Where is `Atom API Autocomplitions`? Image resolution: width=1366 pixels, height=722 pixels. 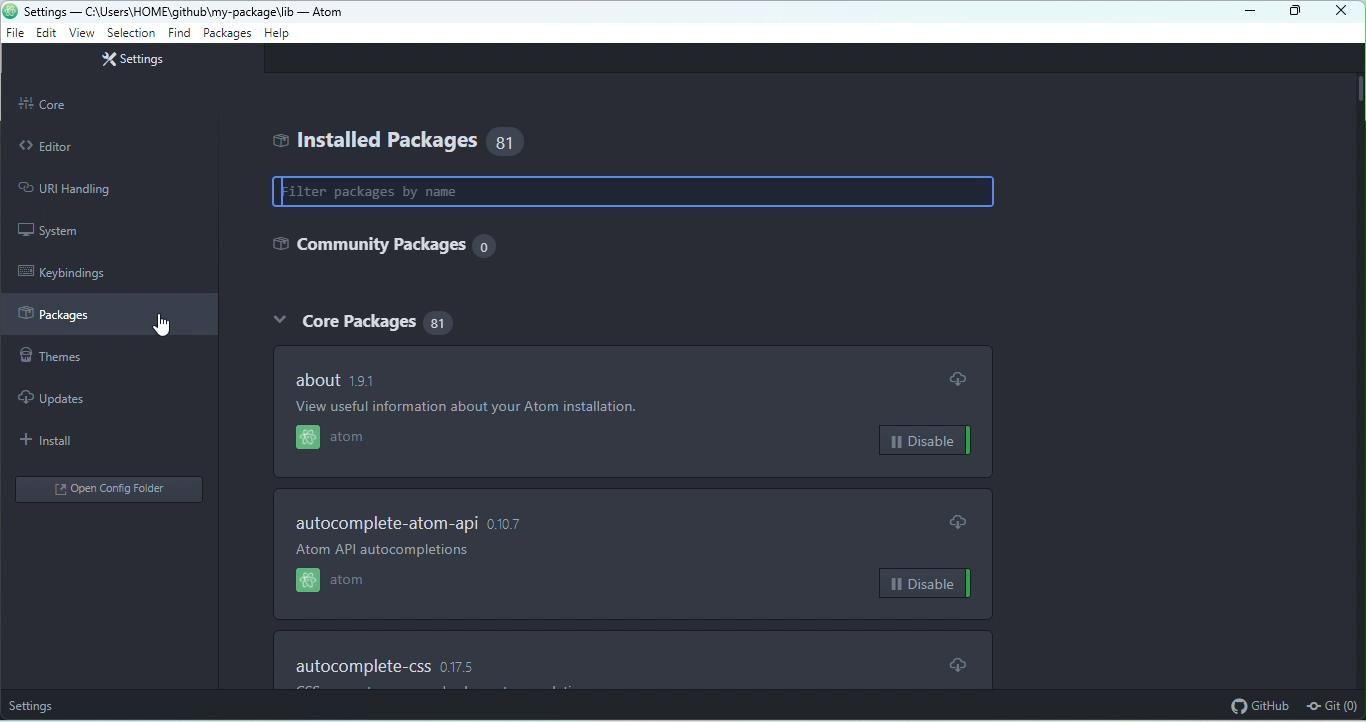
Atom API Autocomplitions is located at coordinates (382, 550).